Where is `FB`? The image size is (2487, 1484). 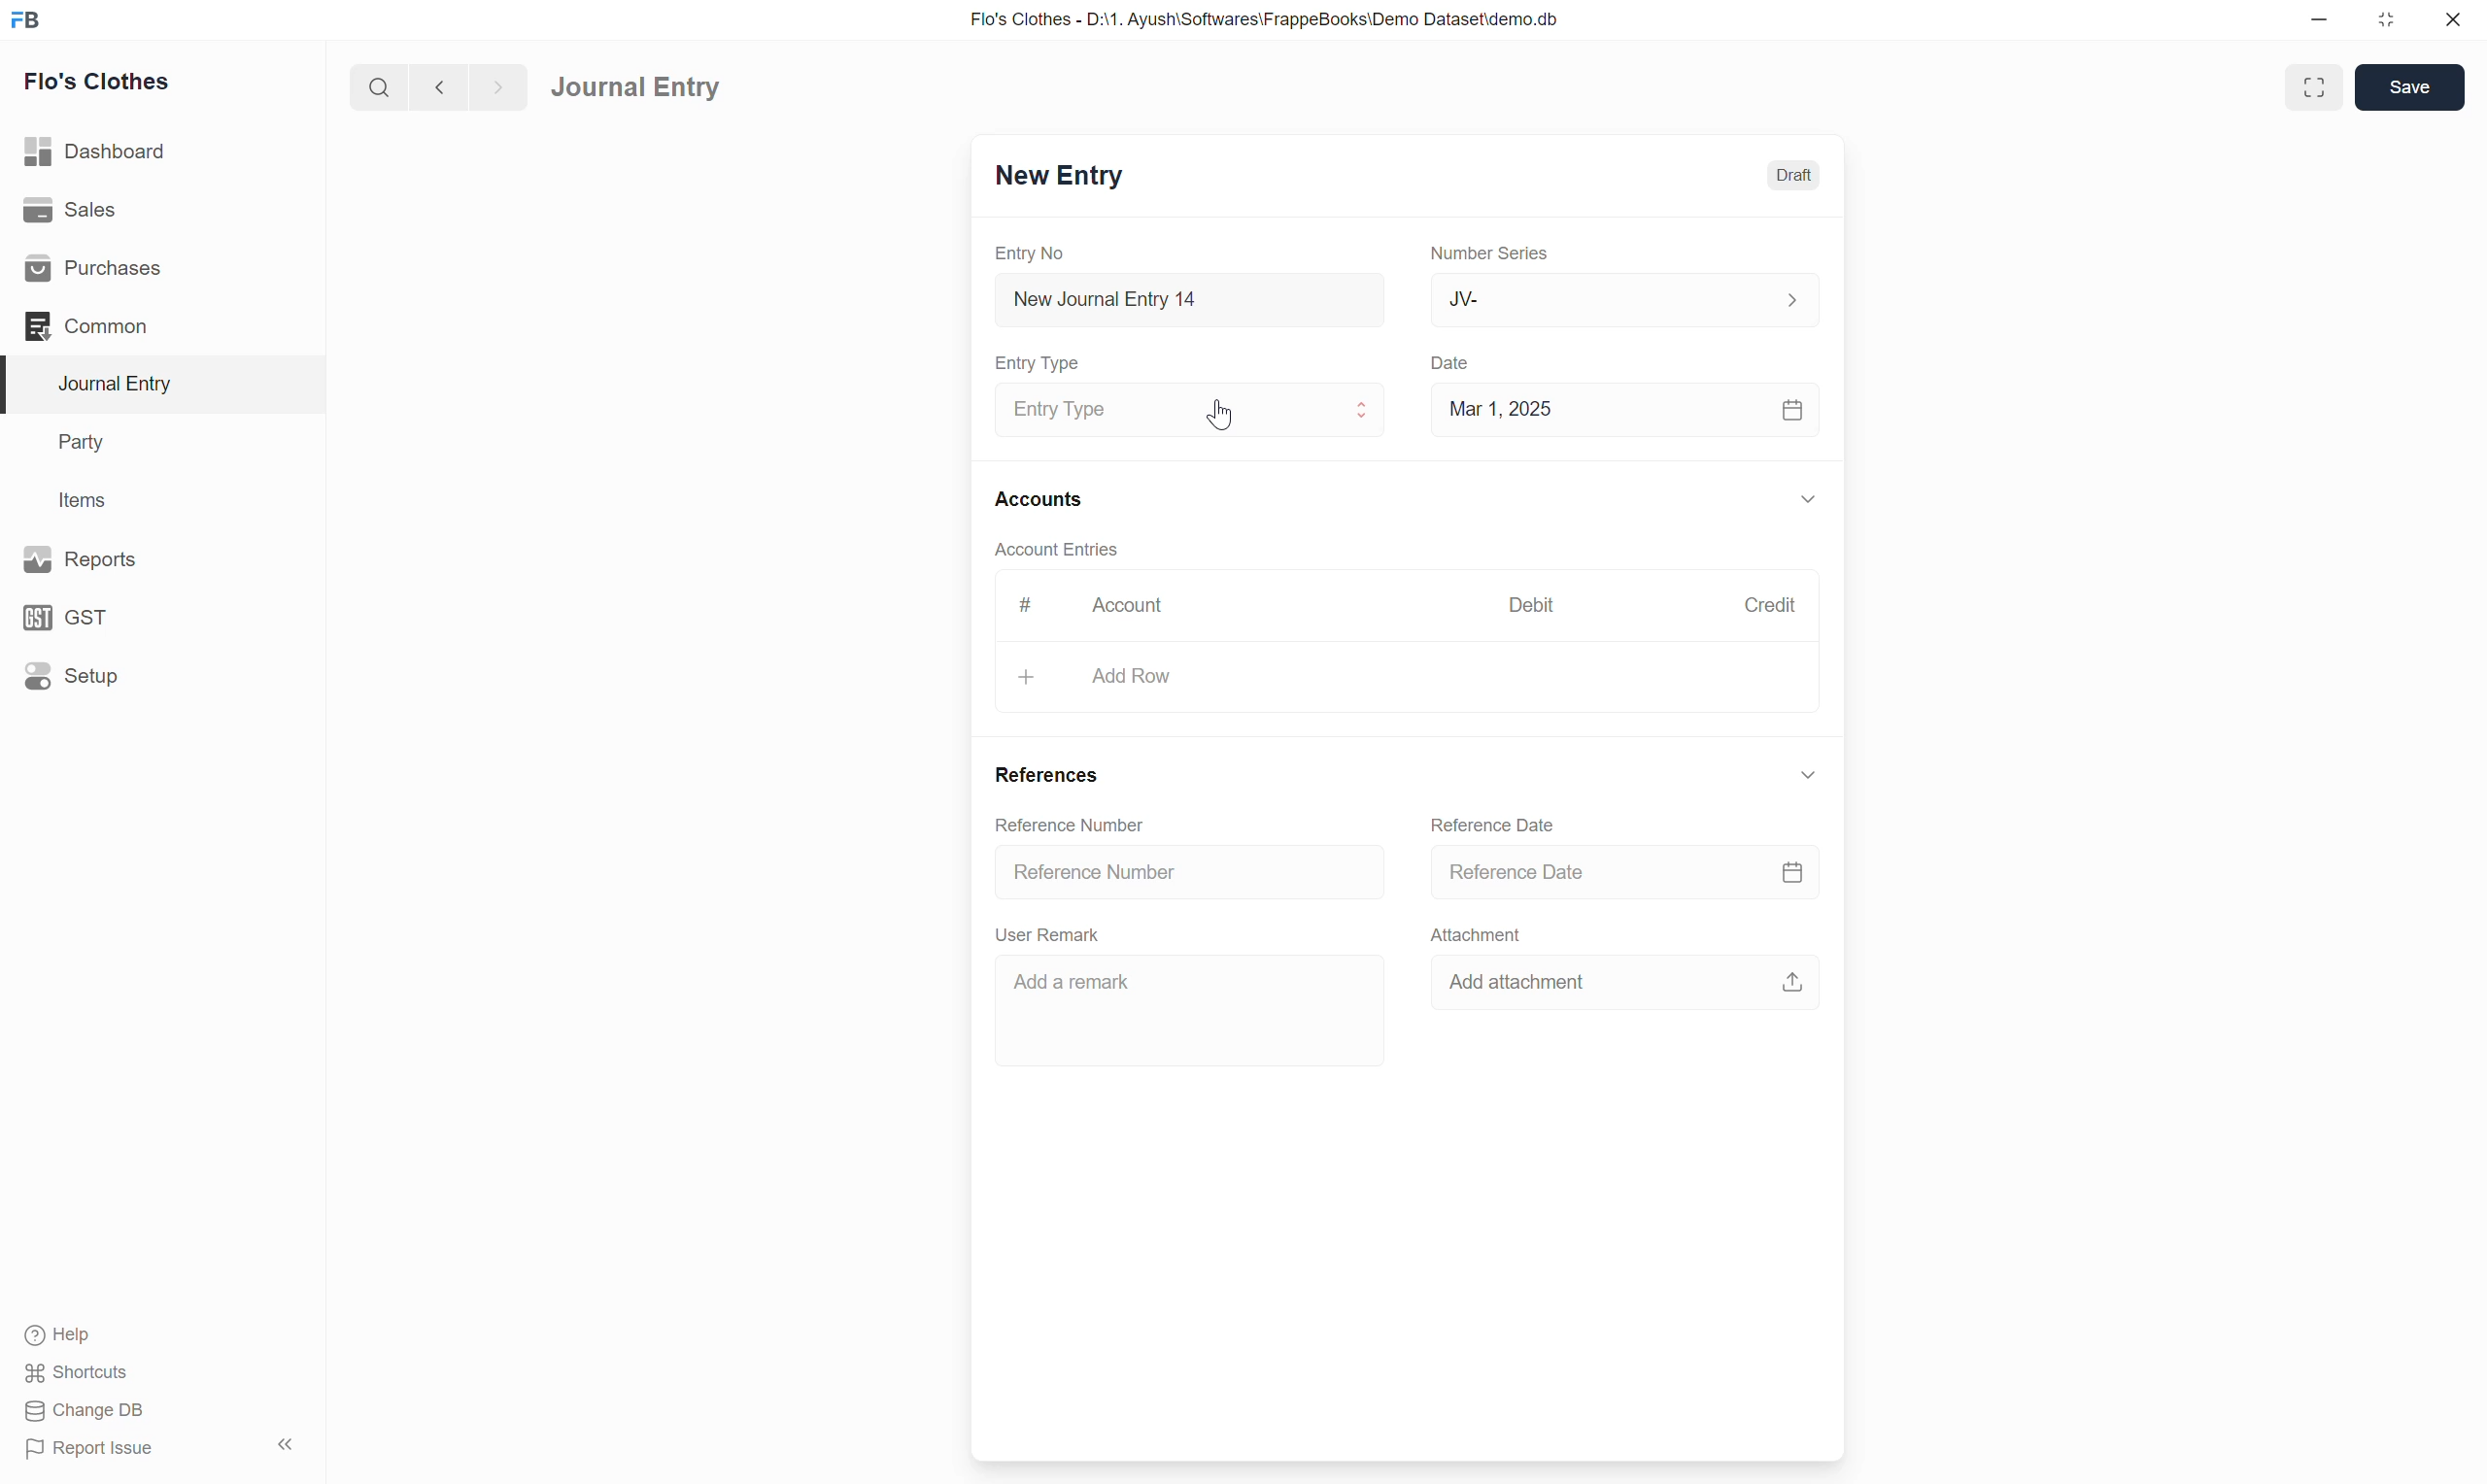 FB is located at coordinates (26, 20).